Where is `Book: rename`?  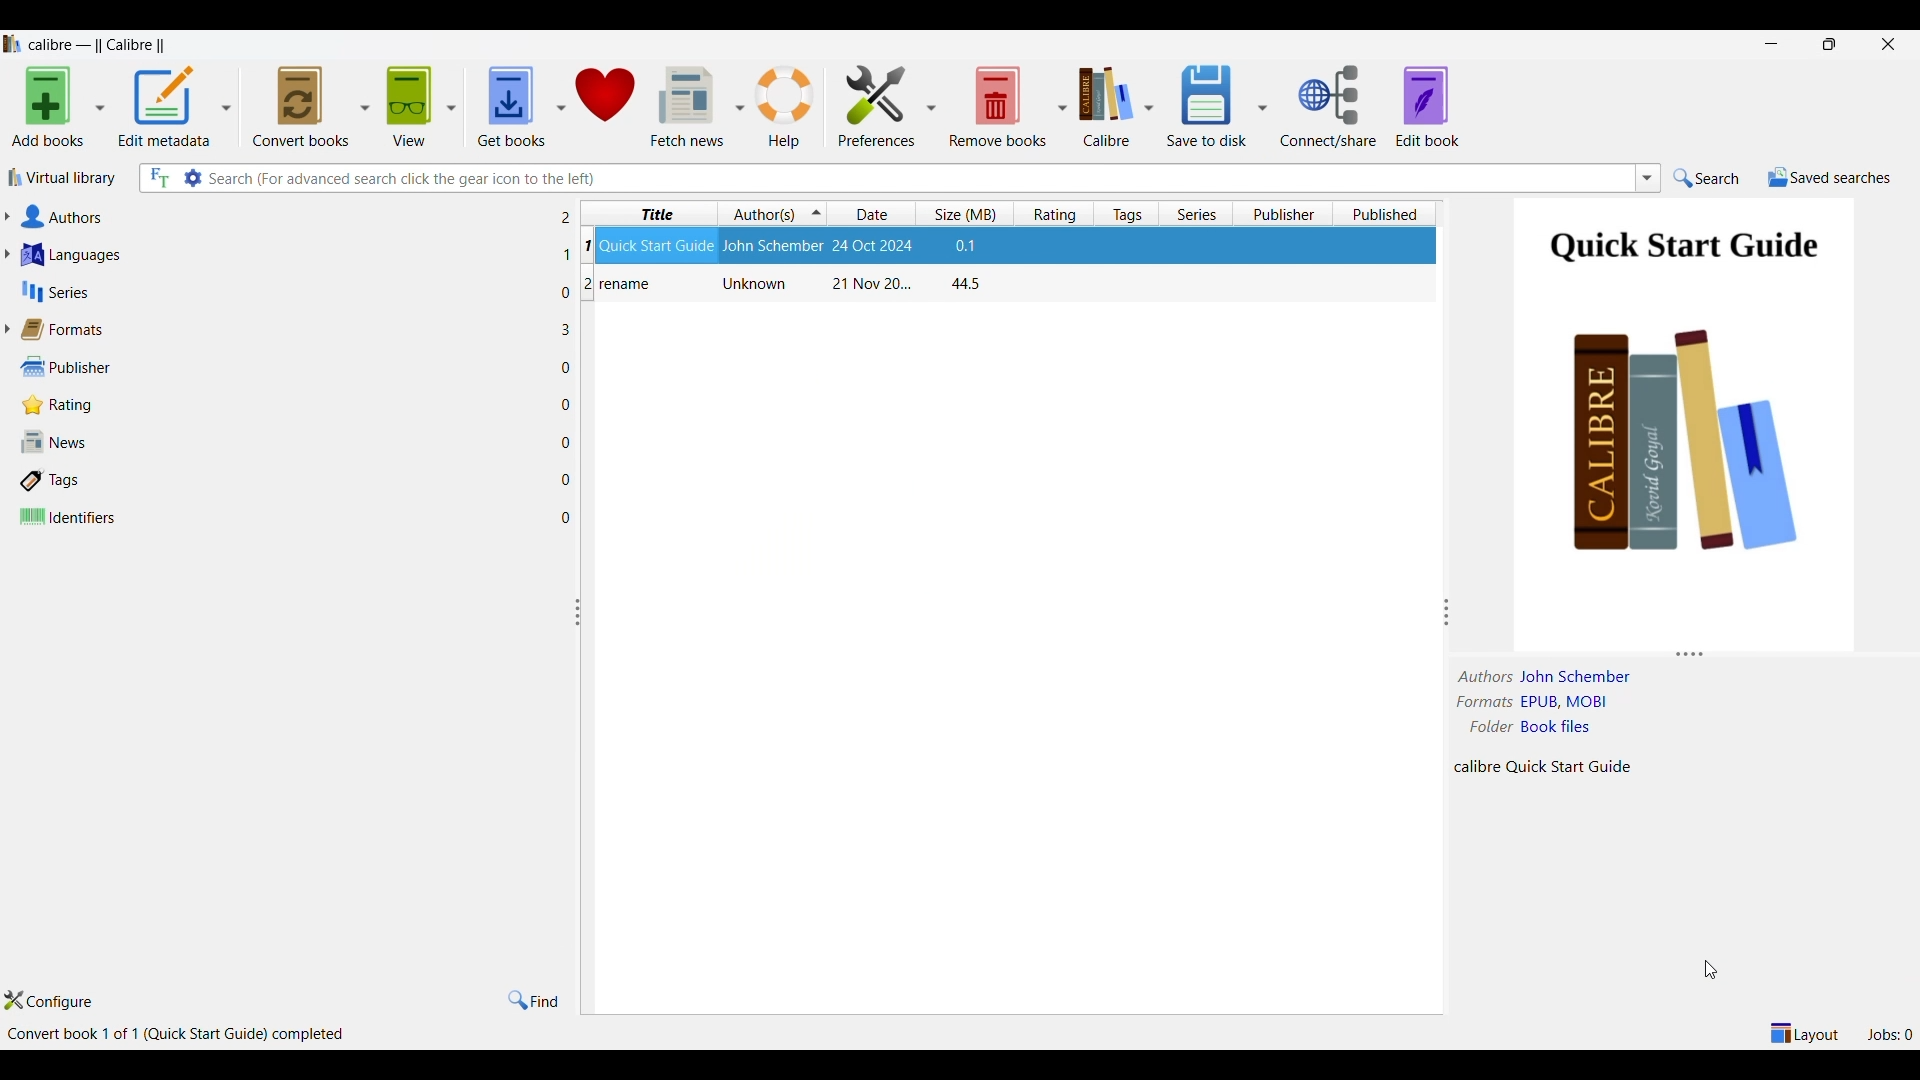 Book: rename is located at coordinates (788, 285).